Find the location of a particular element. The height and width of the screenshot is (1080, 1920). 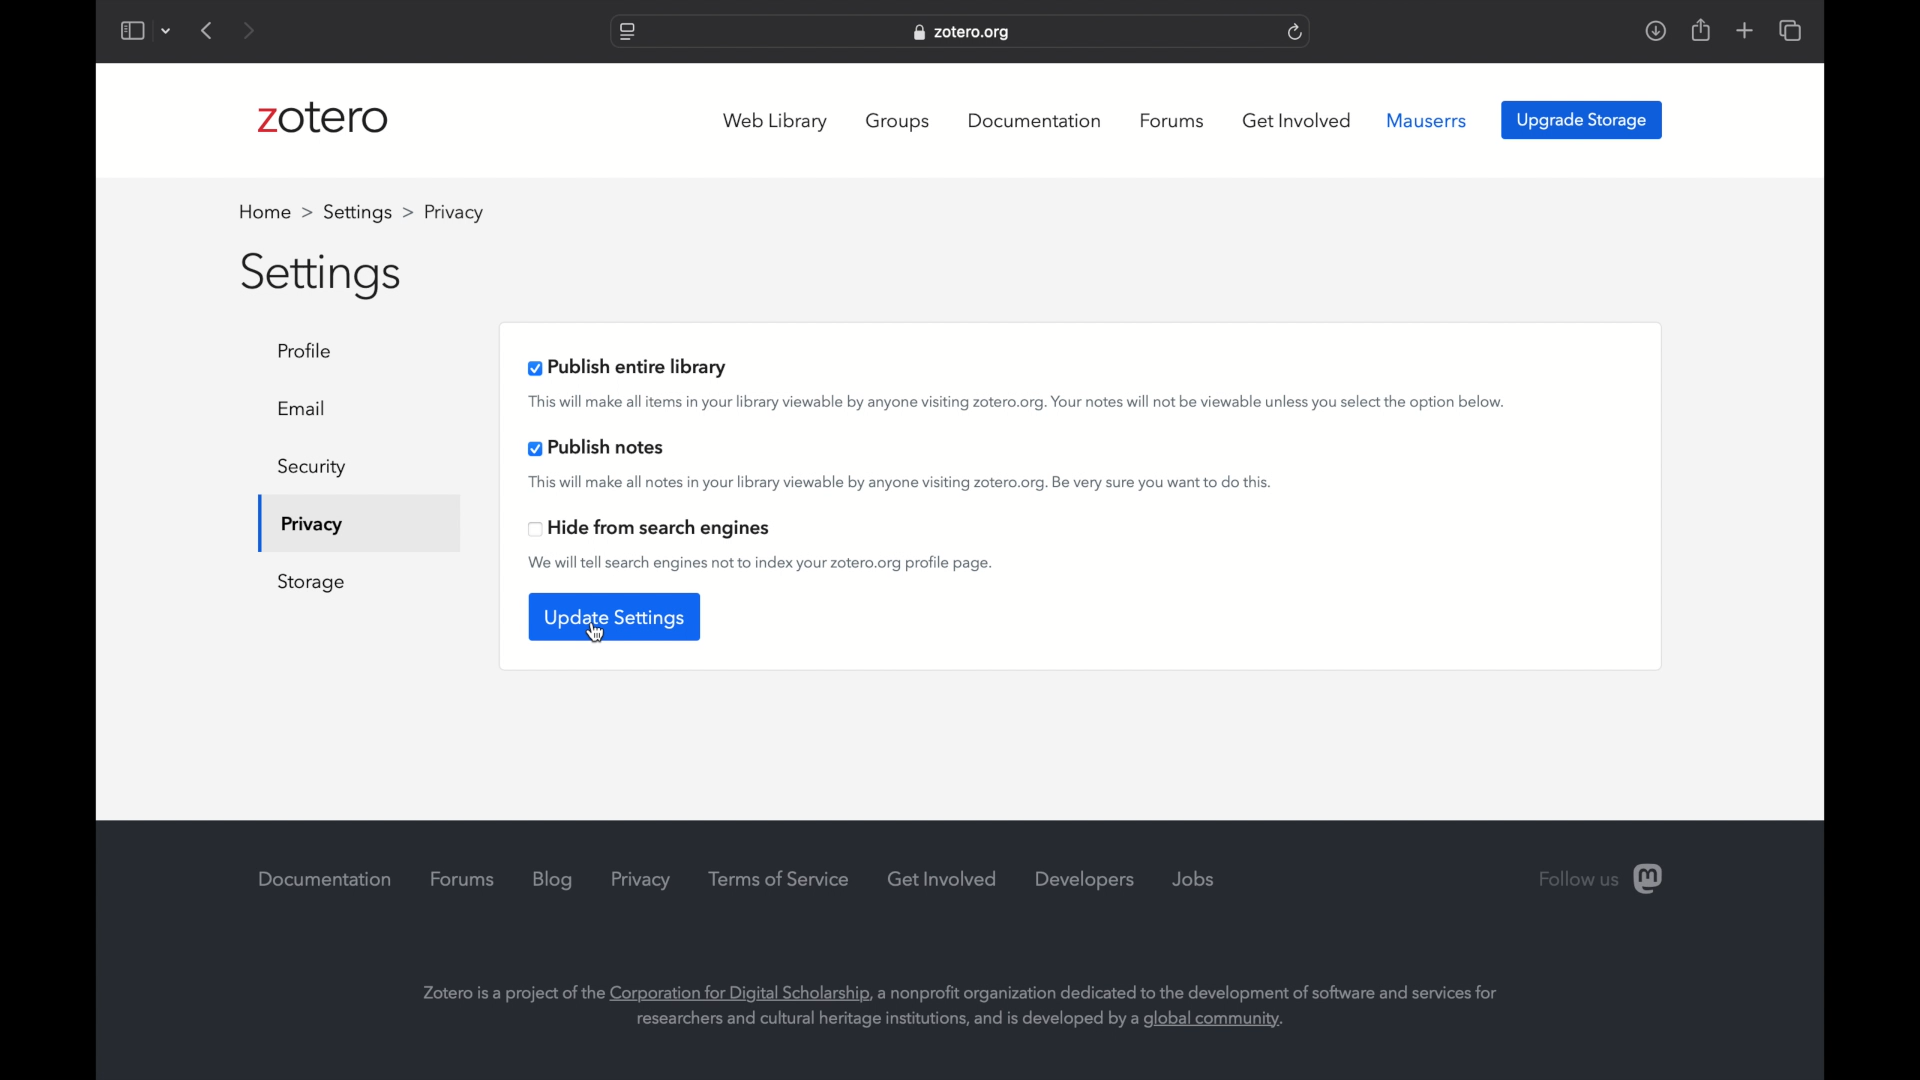

documentation is located at coordinates (1034, 121).